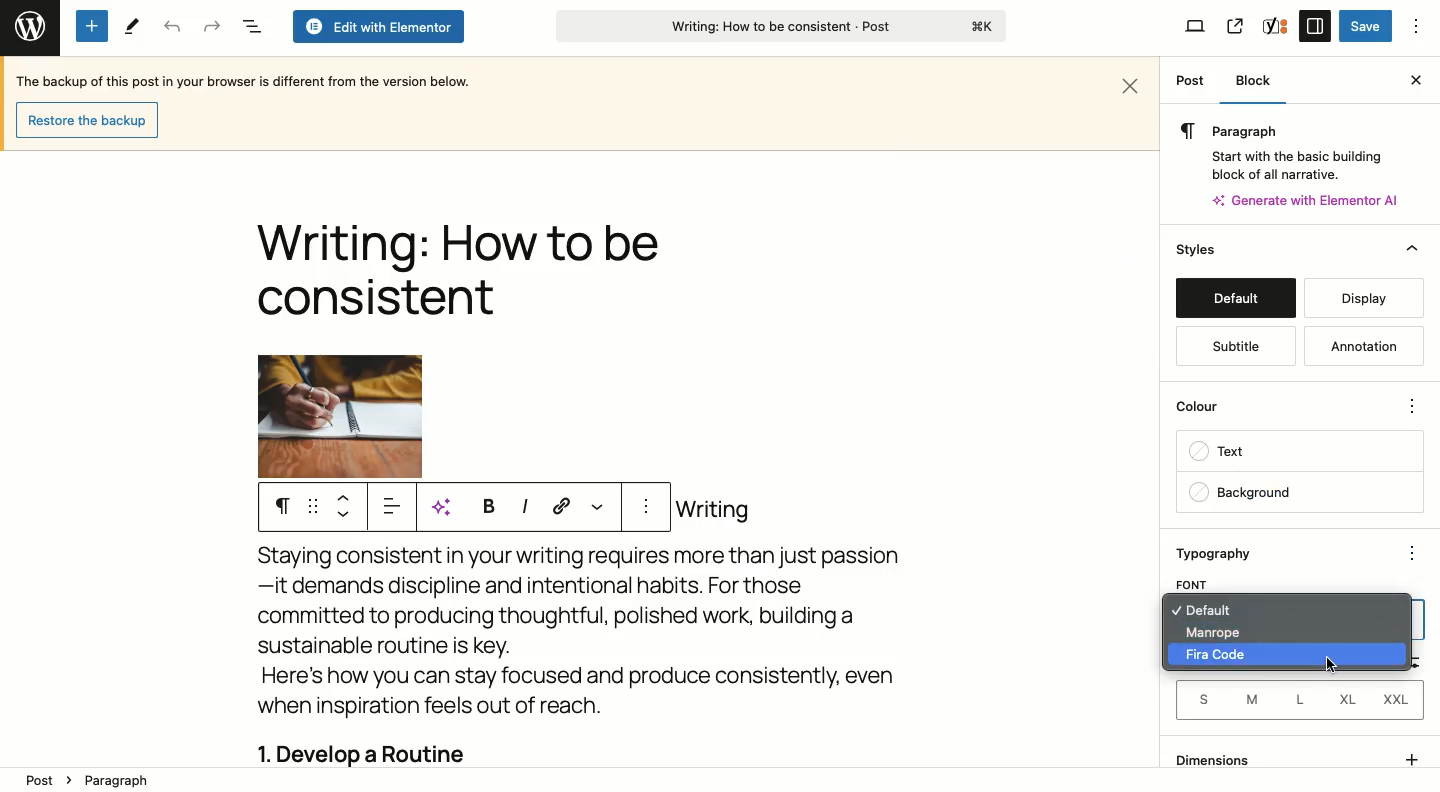  Describe the element at coordinates (1235, 347) in the screenshot. I see `Subtitle` at that location.